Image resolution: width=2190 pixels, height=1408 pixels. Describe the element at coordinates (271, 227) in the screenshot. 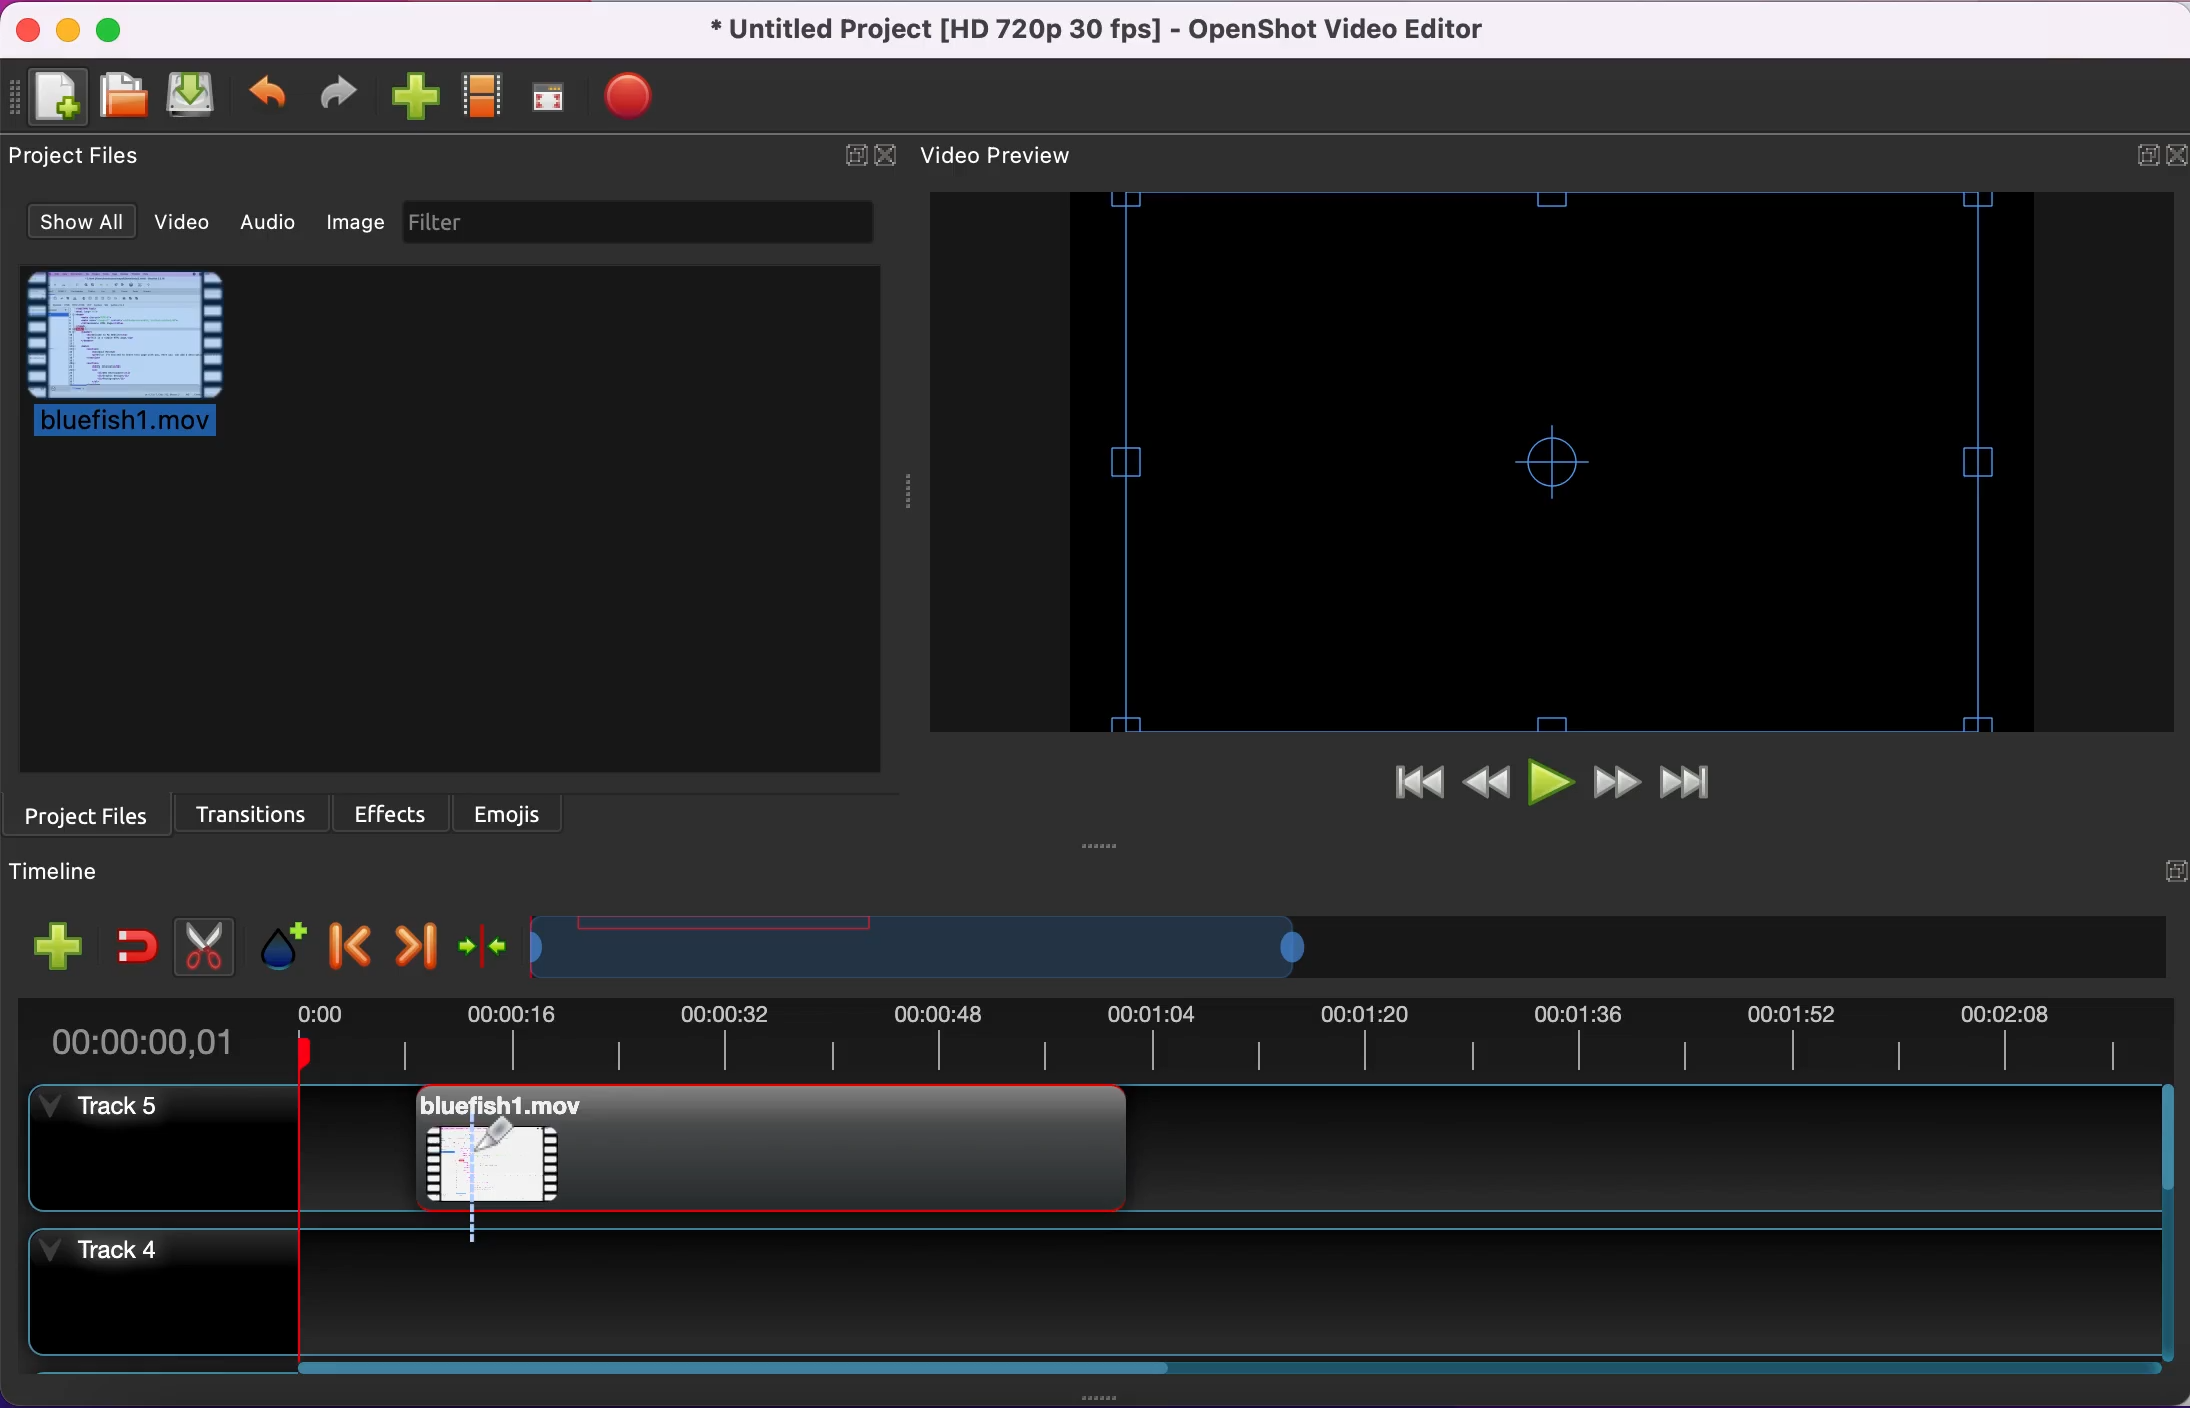

I see `audio` at that location.